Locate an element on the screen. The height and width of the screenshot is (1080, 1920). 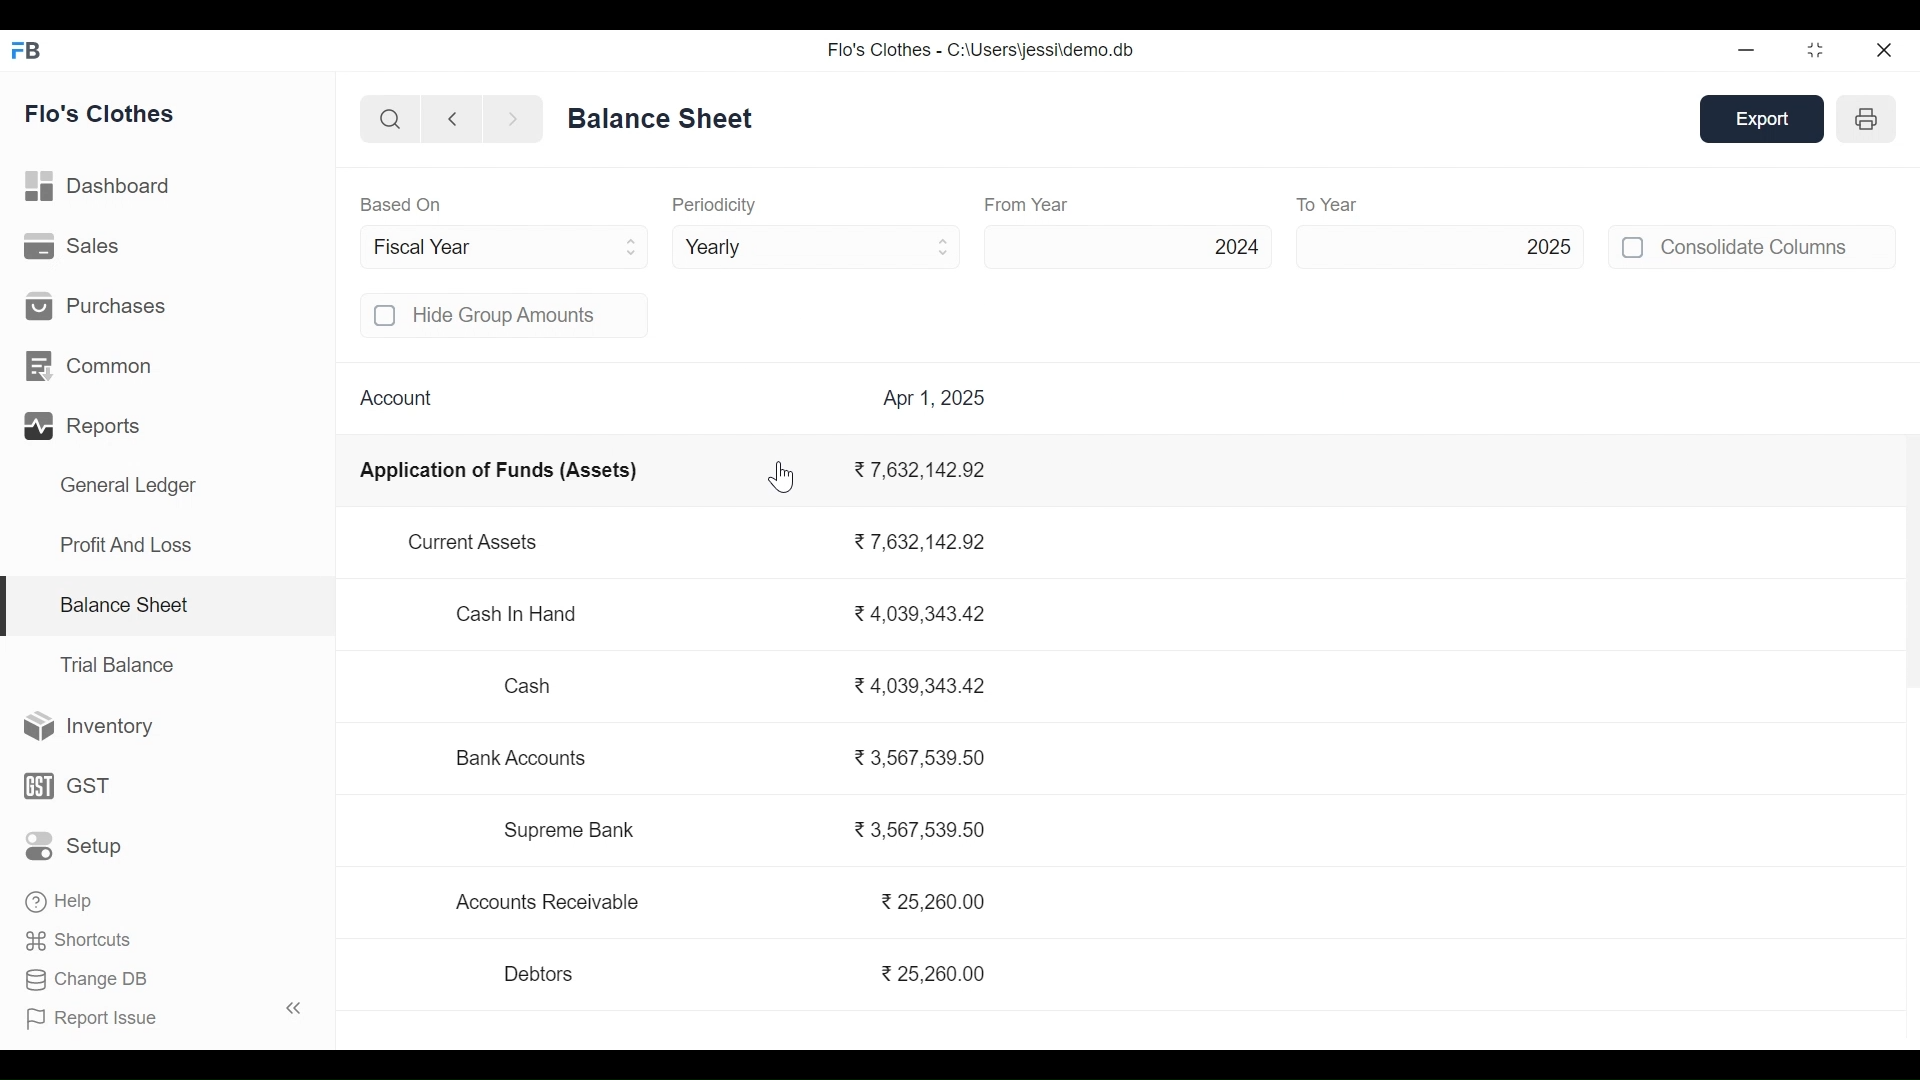
dashboard is located at coordinates (101, 190).